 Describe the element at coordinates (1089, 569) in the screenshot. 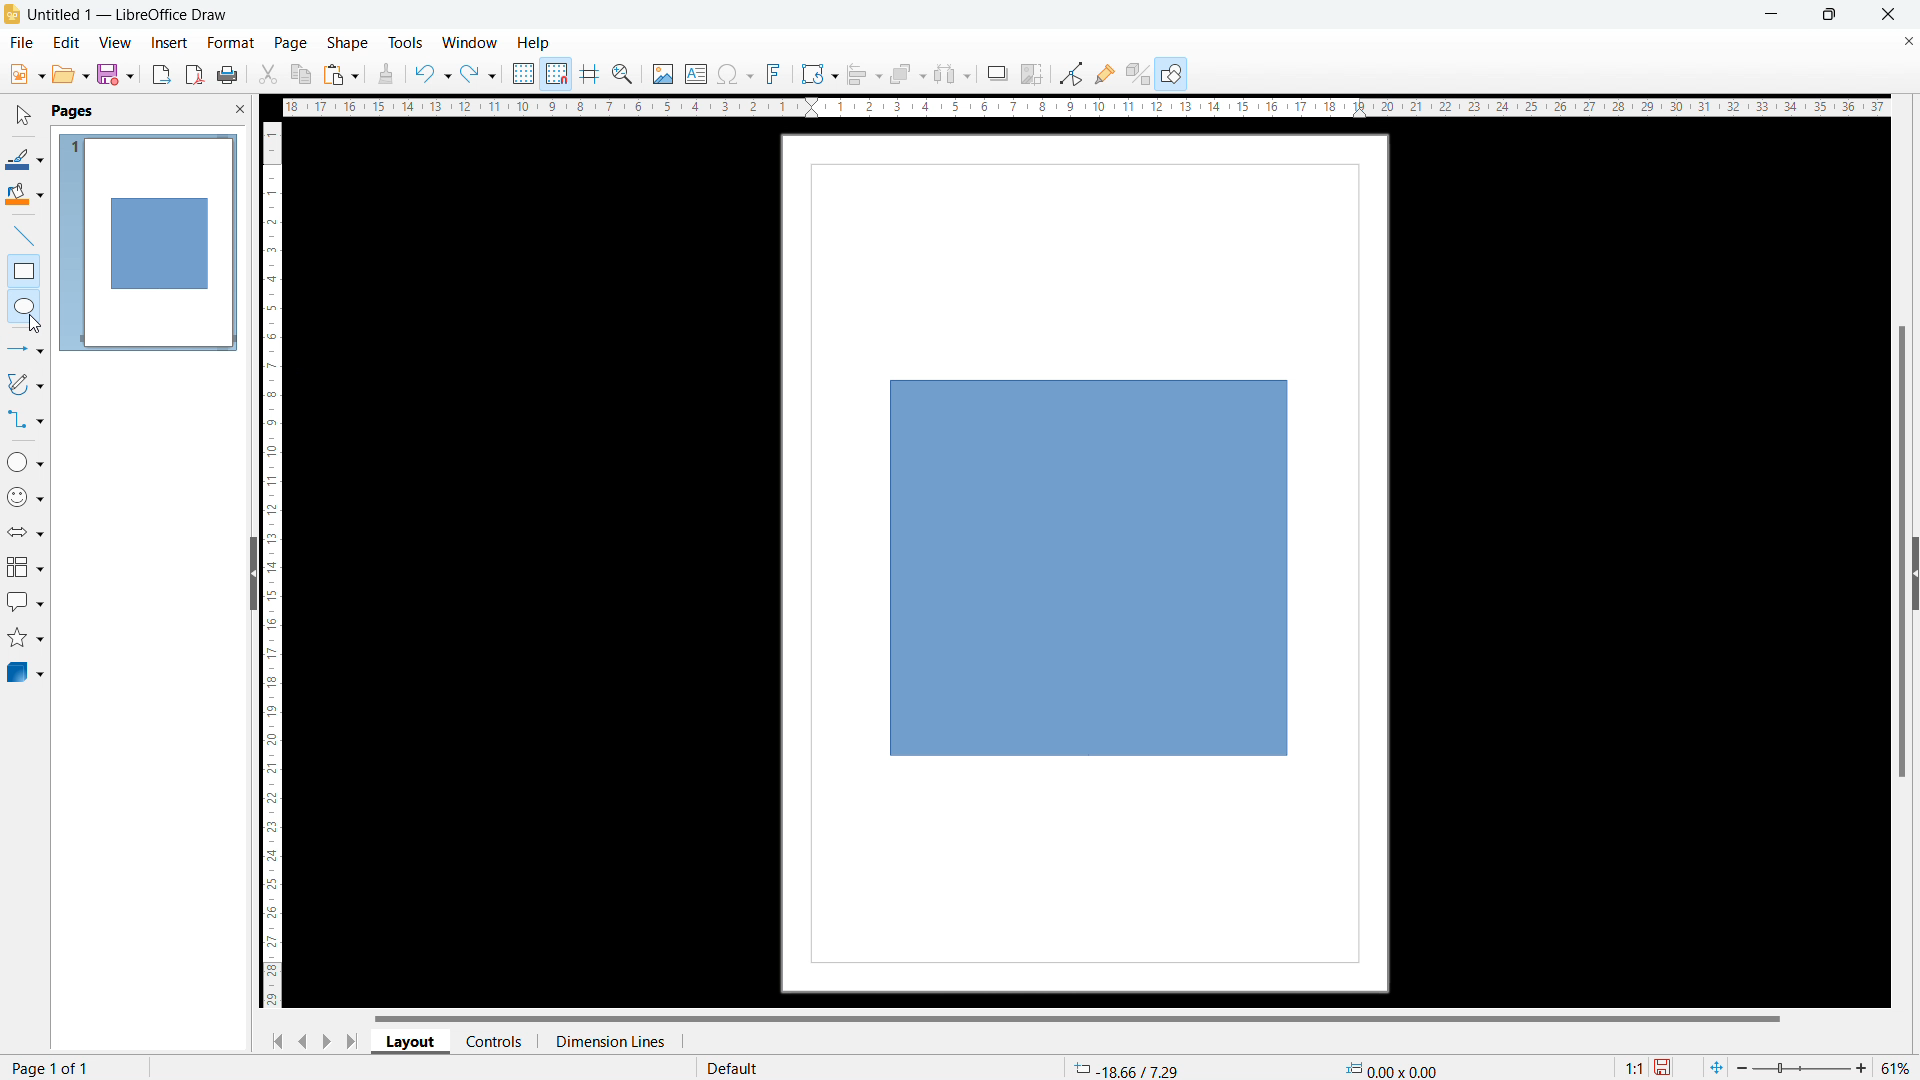

I see `object 1` at that location.